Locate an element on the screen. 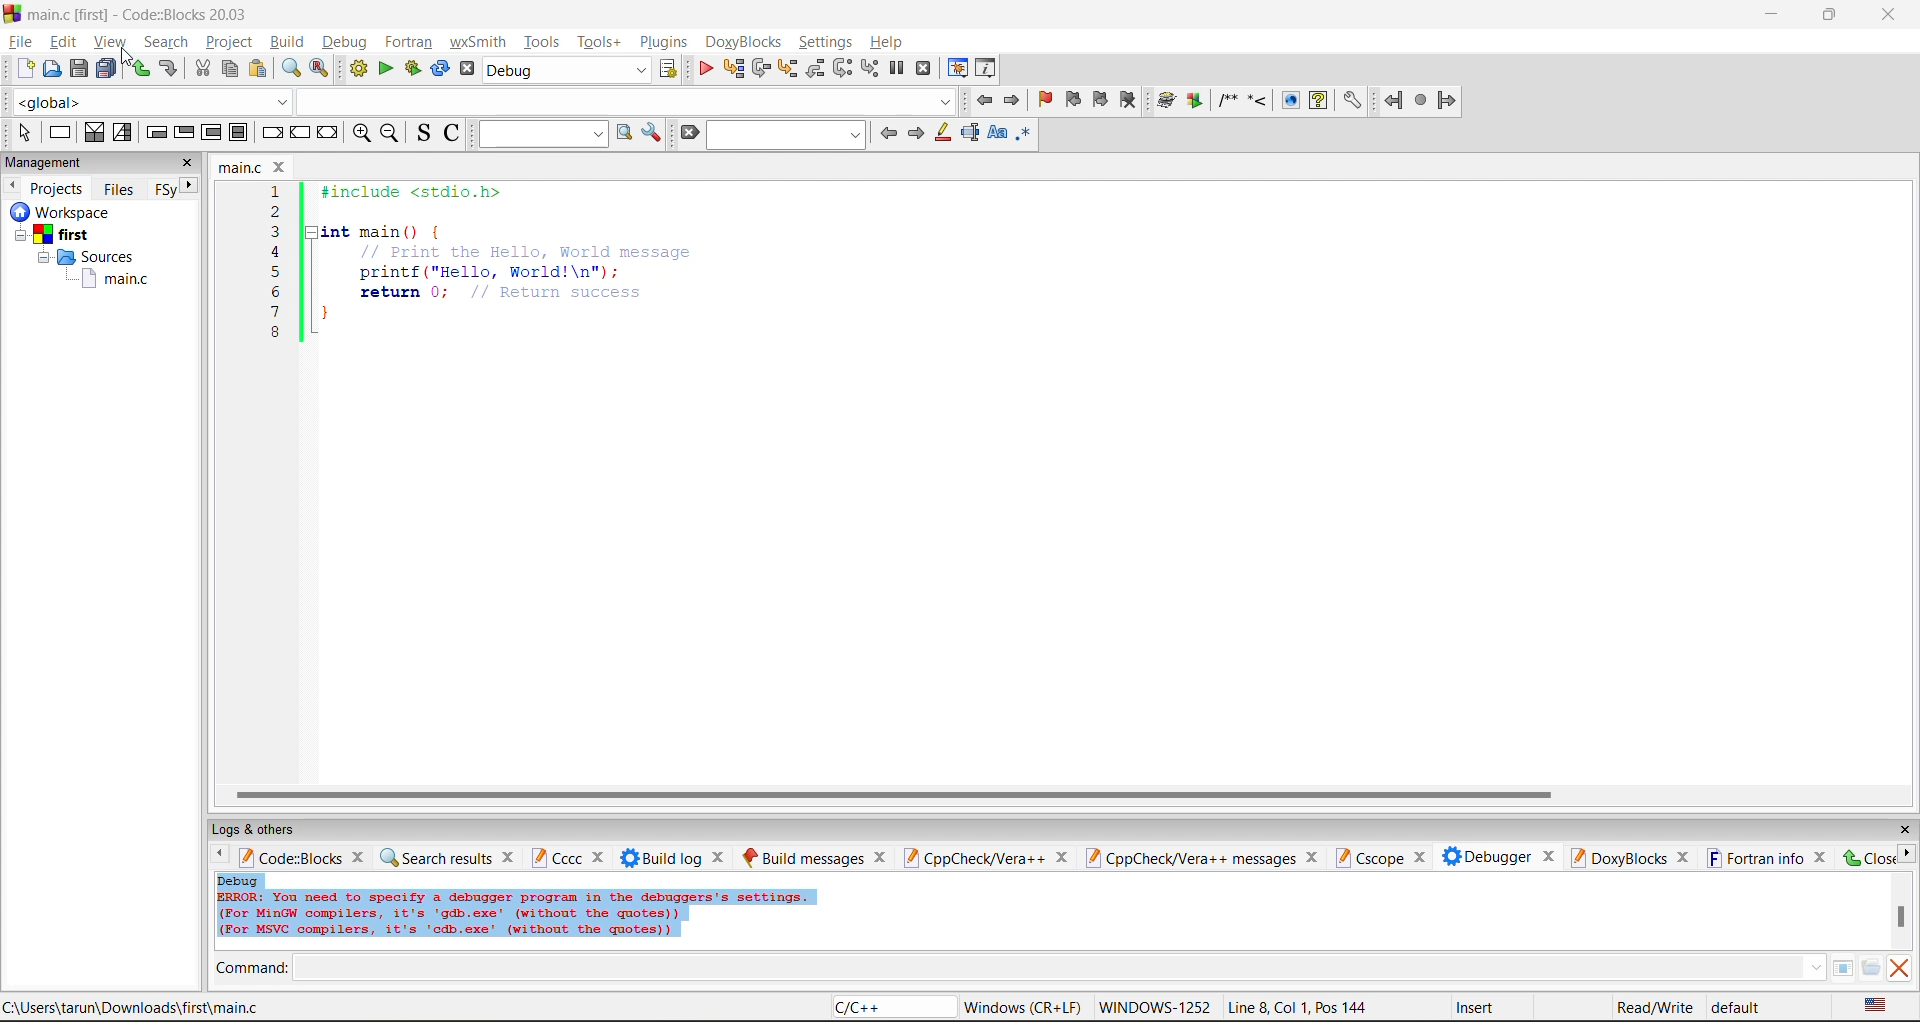 Image resolution: width=1920 pixels, height=1022 pixels. next instruction is located at coordinates (845, 69).